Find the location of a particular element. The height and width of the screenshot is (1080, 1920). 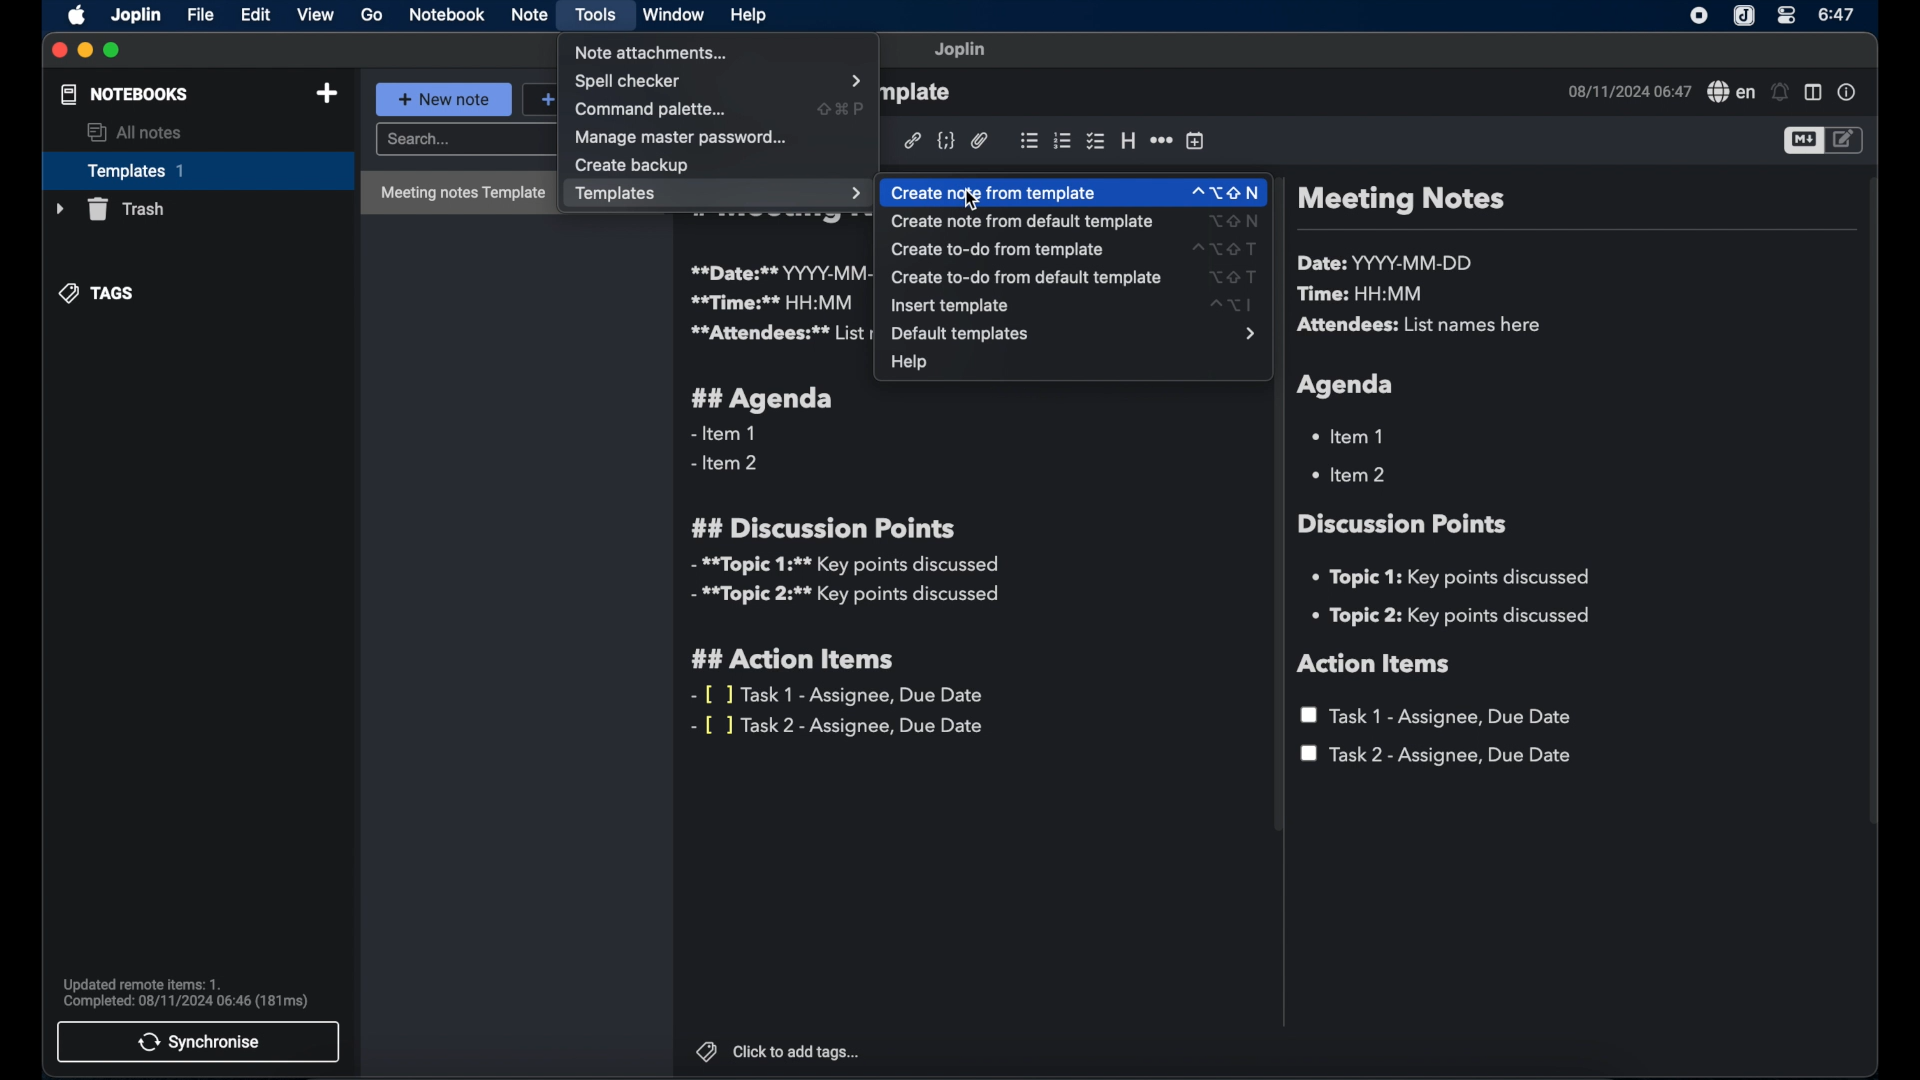

scroll bar is located at coordinates (1874, 514).